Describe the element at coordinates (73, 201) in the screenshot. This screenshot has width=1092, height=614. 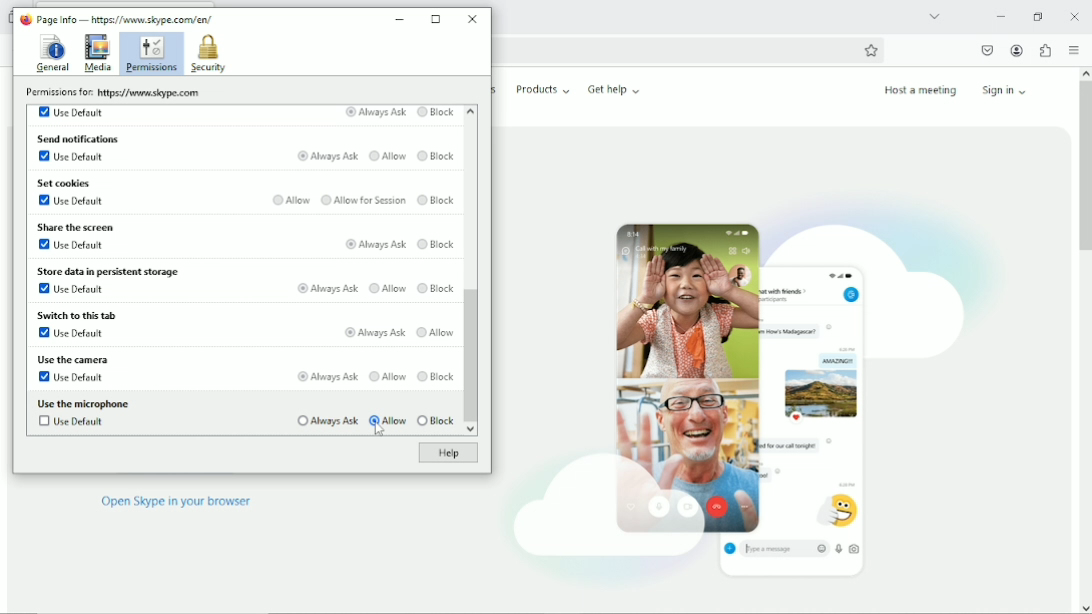
I see `Use default` at that location.